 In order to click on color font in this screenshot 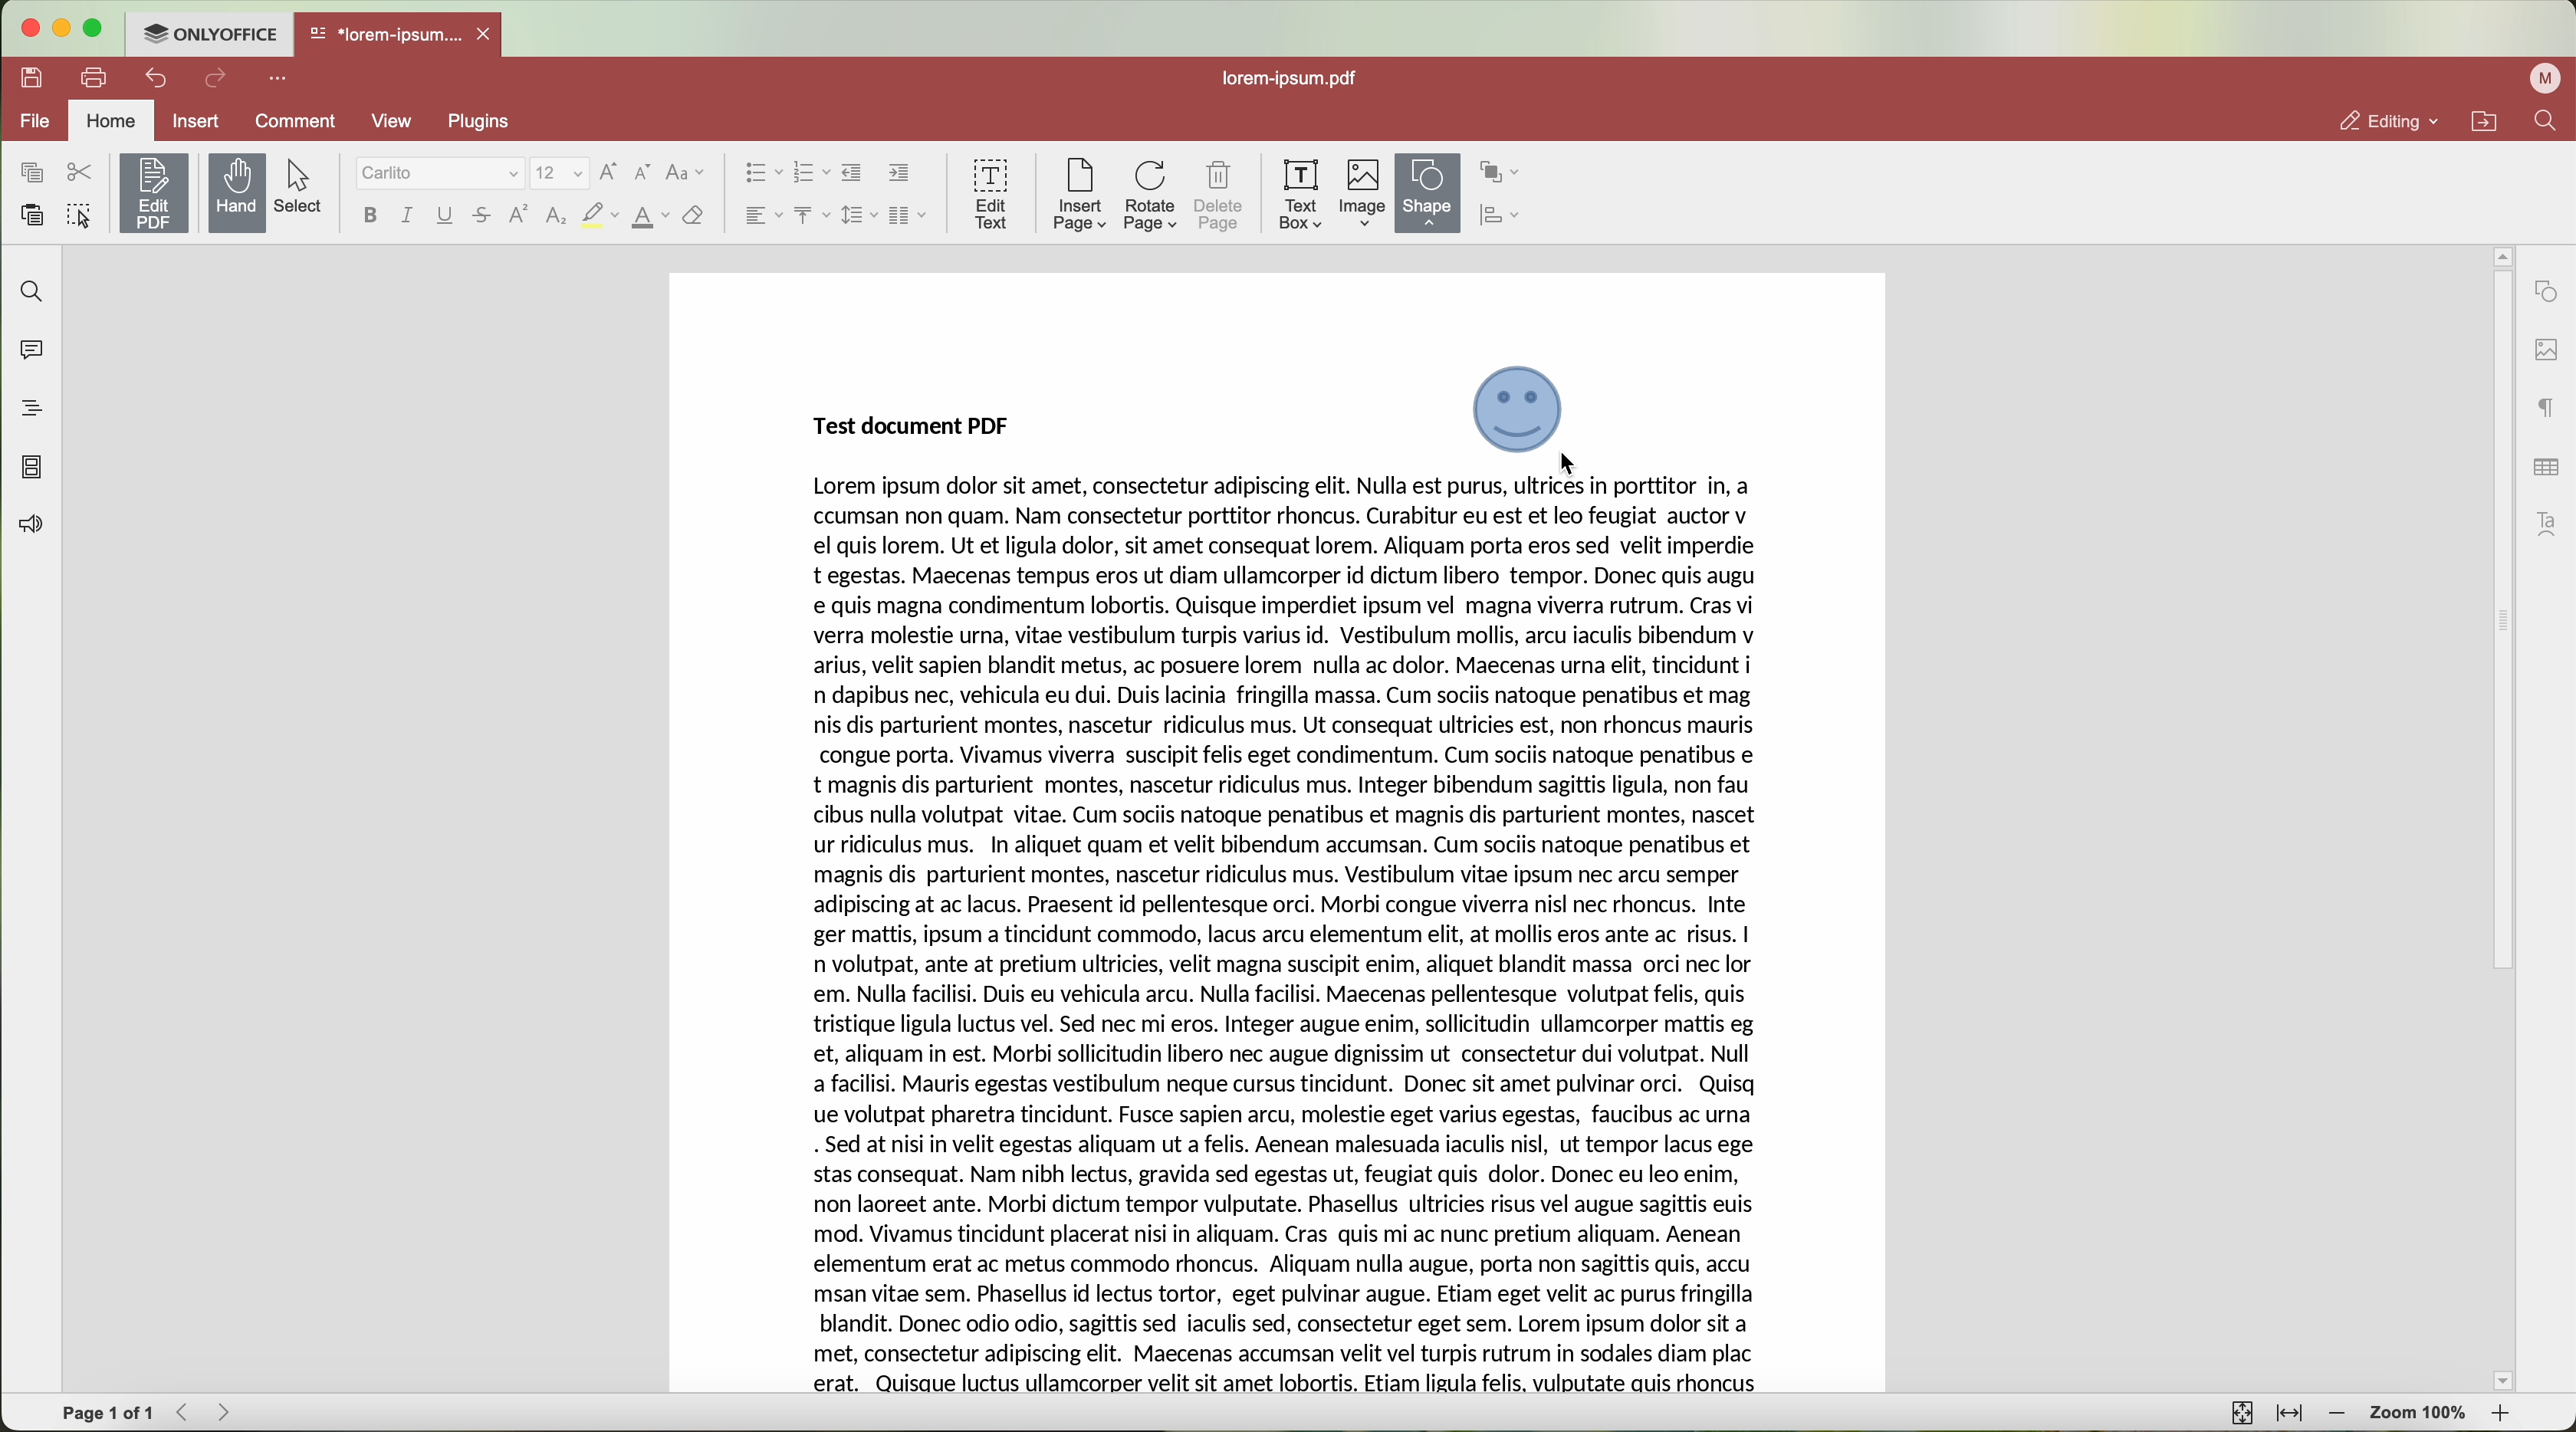, I will do `click(650, 217)`.